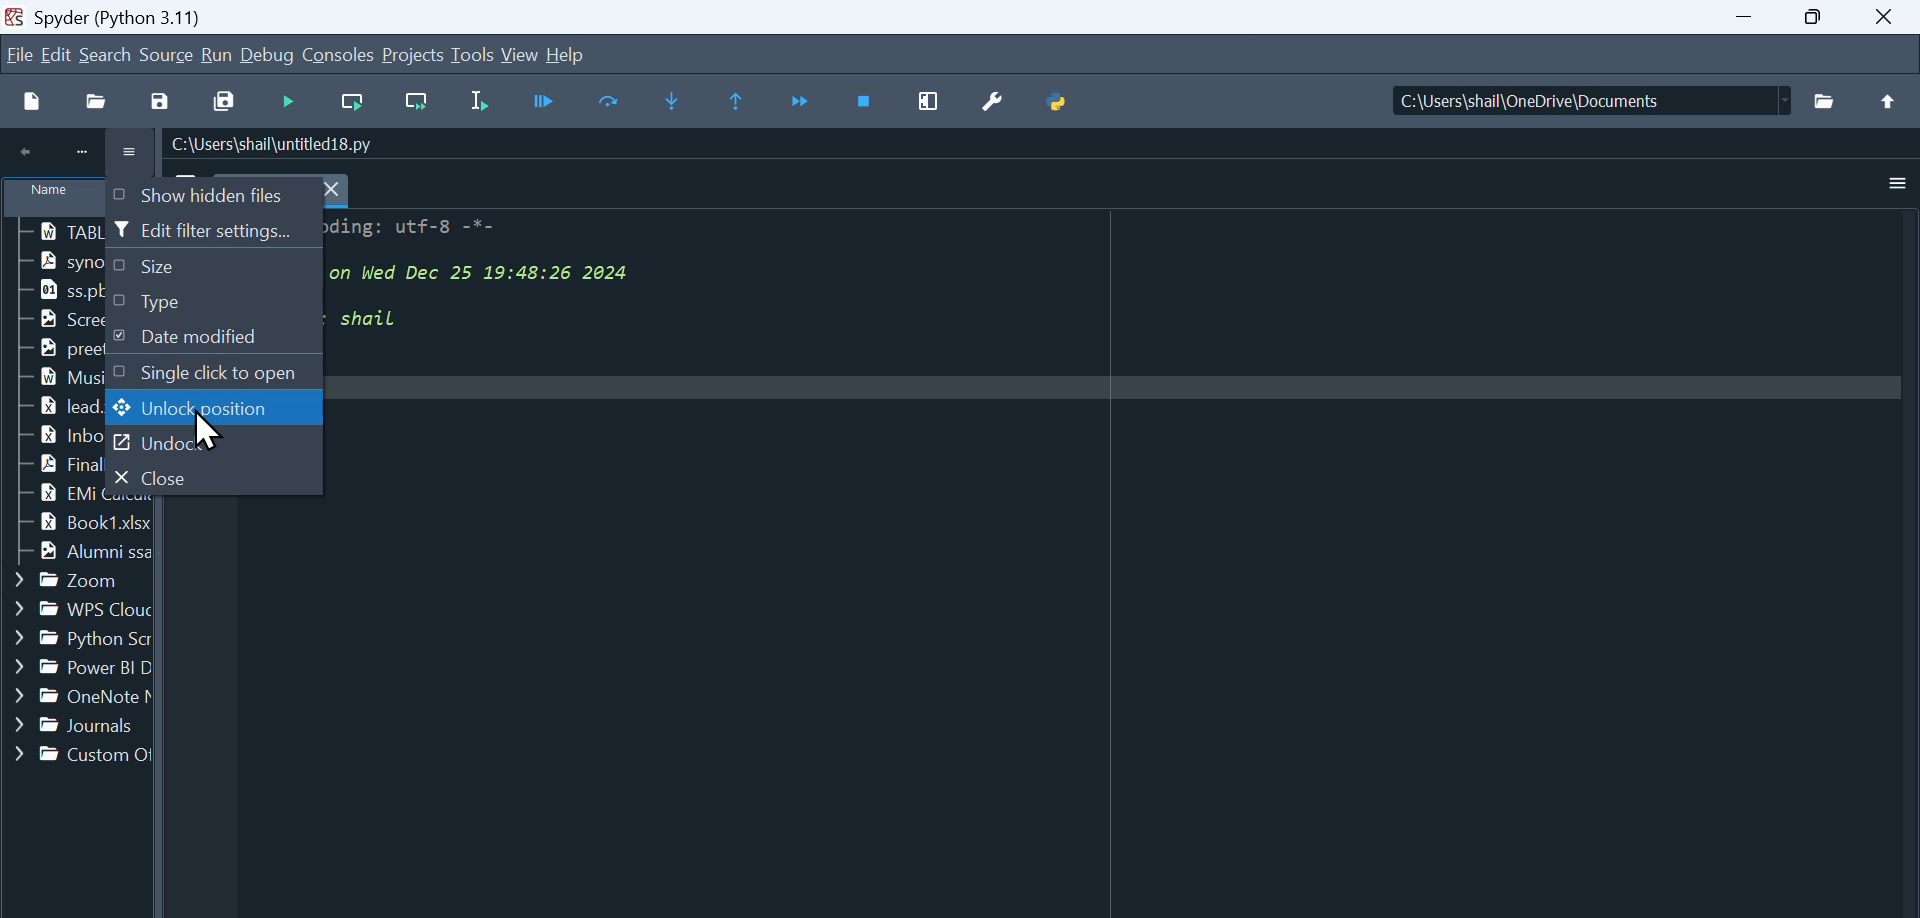  I want to click on EM: Calcul:.., so click(49, 494).